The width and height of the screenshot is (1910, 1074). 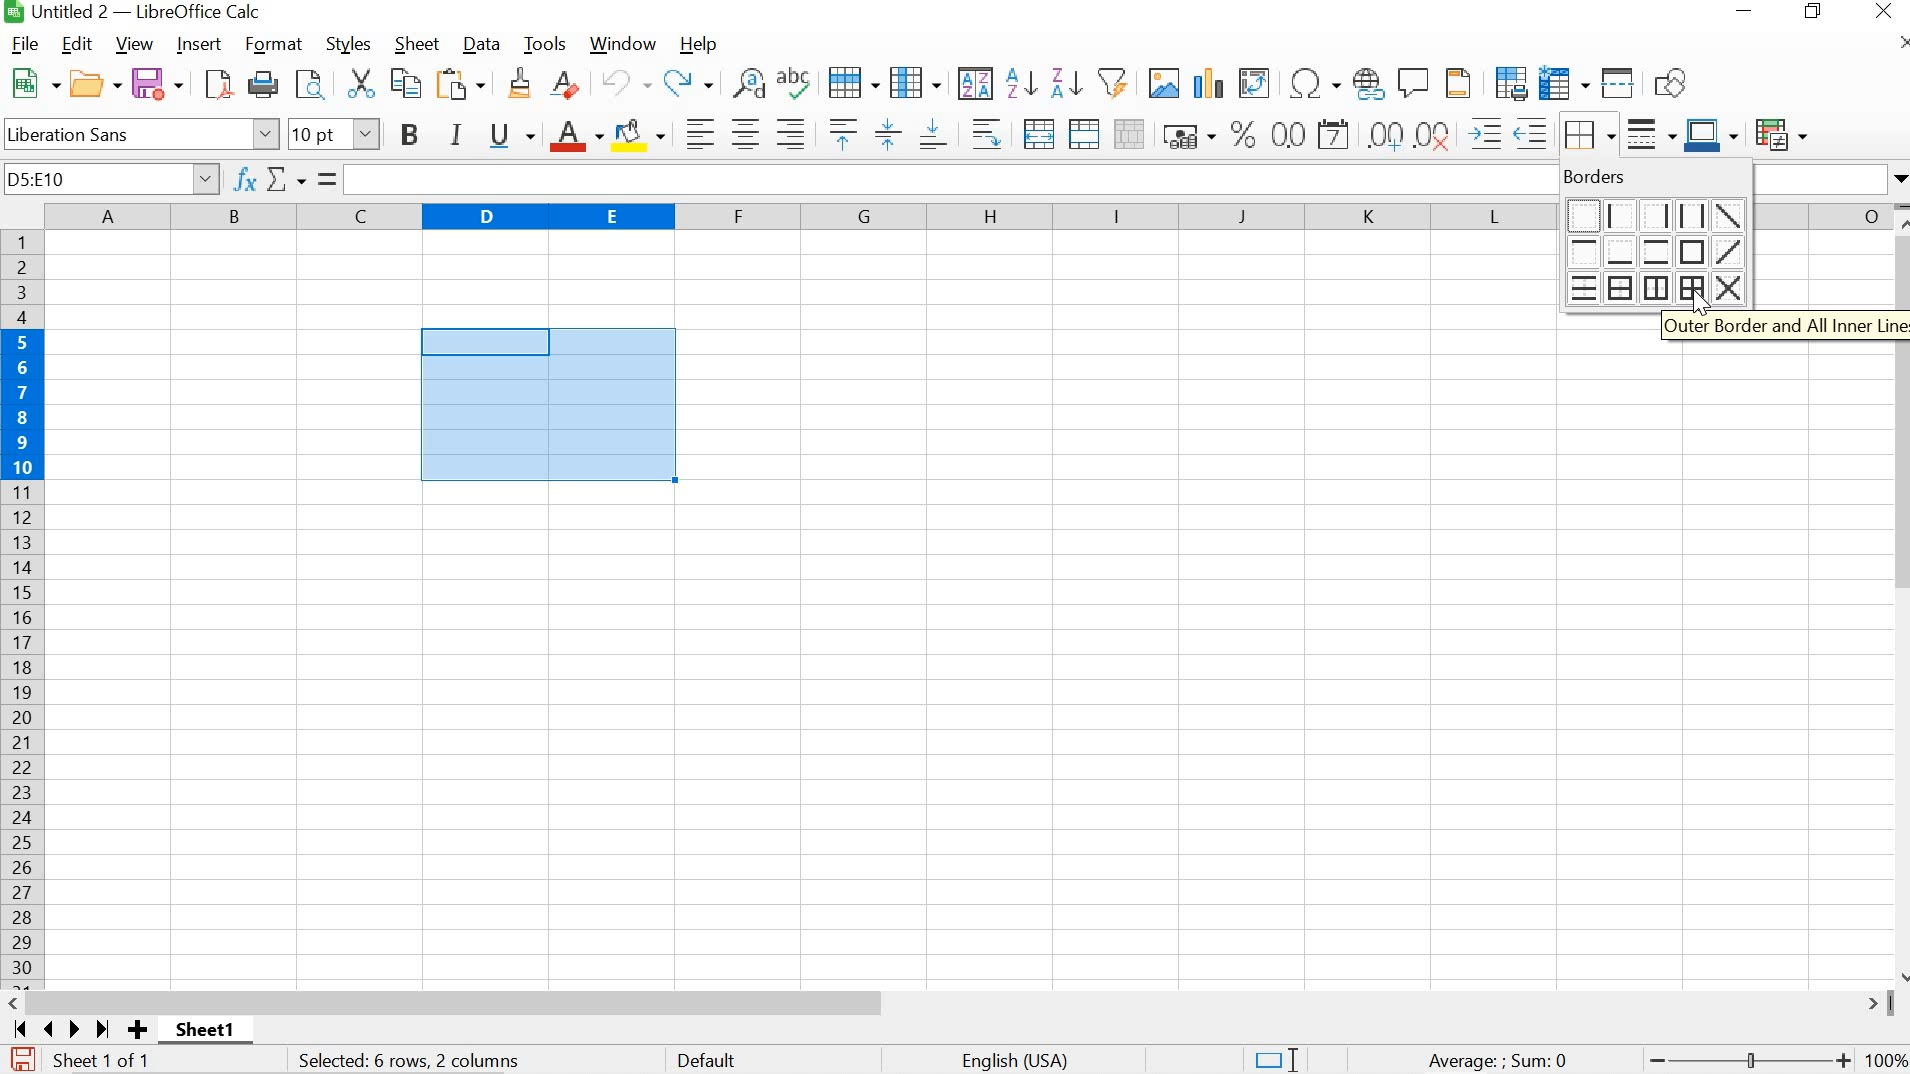 What do you see at coordinates (1658, 214) in the screenshot?
I see `right border` at bounding box center [1658, 214].